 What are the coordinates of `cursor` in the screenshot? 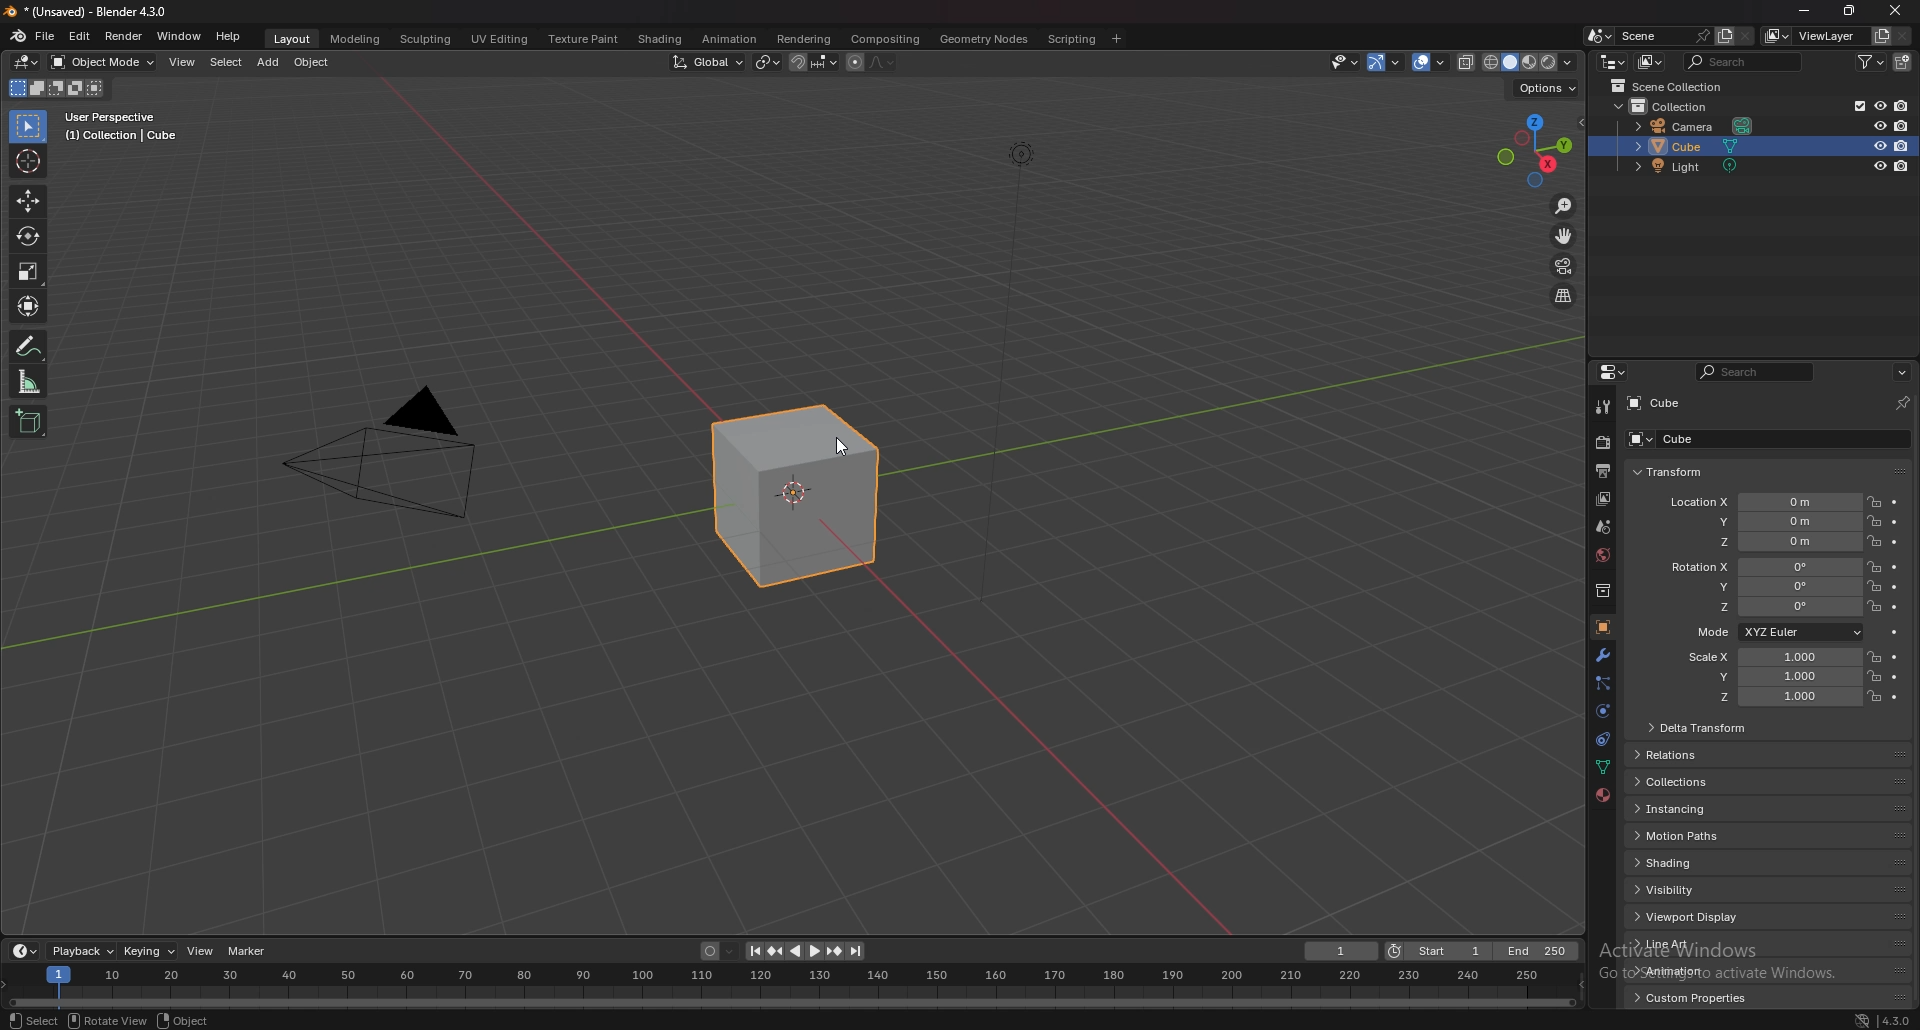 It's located at (28, 161).